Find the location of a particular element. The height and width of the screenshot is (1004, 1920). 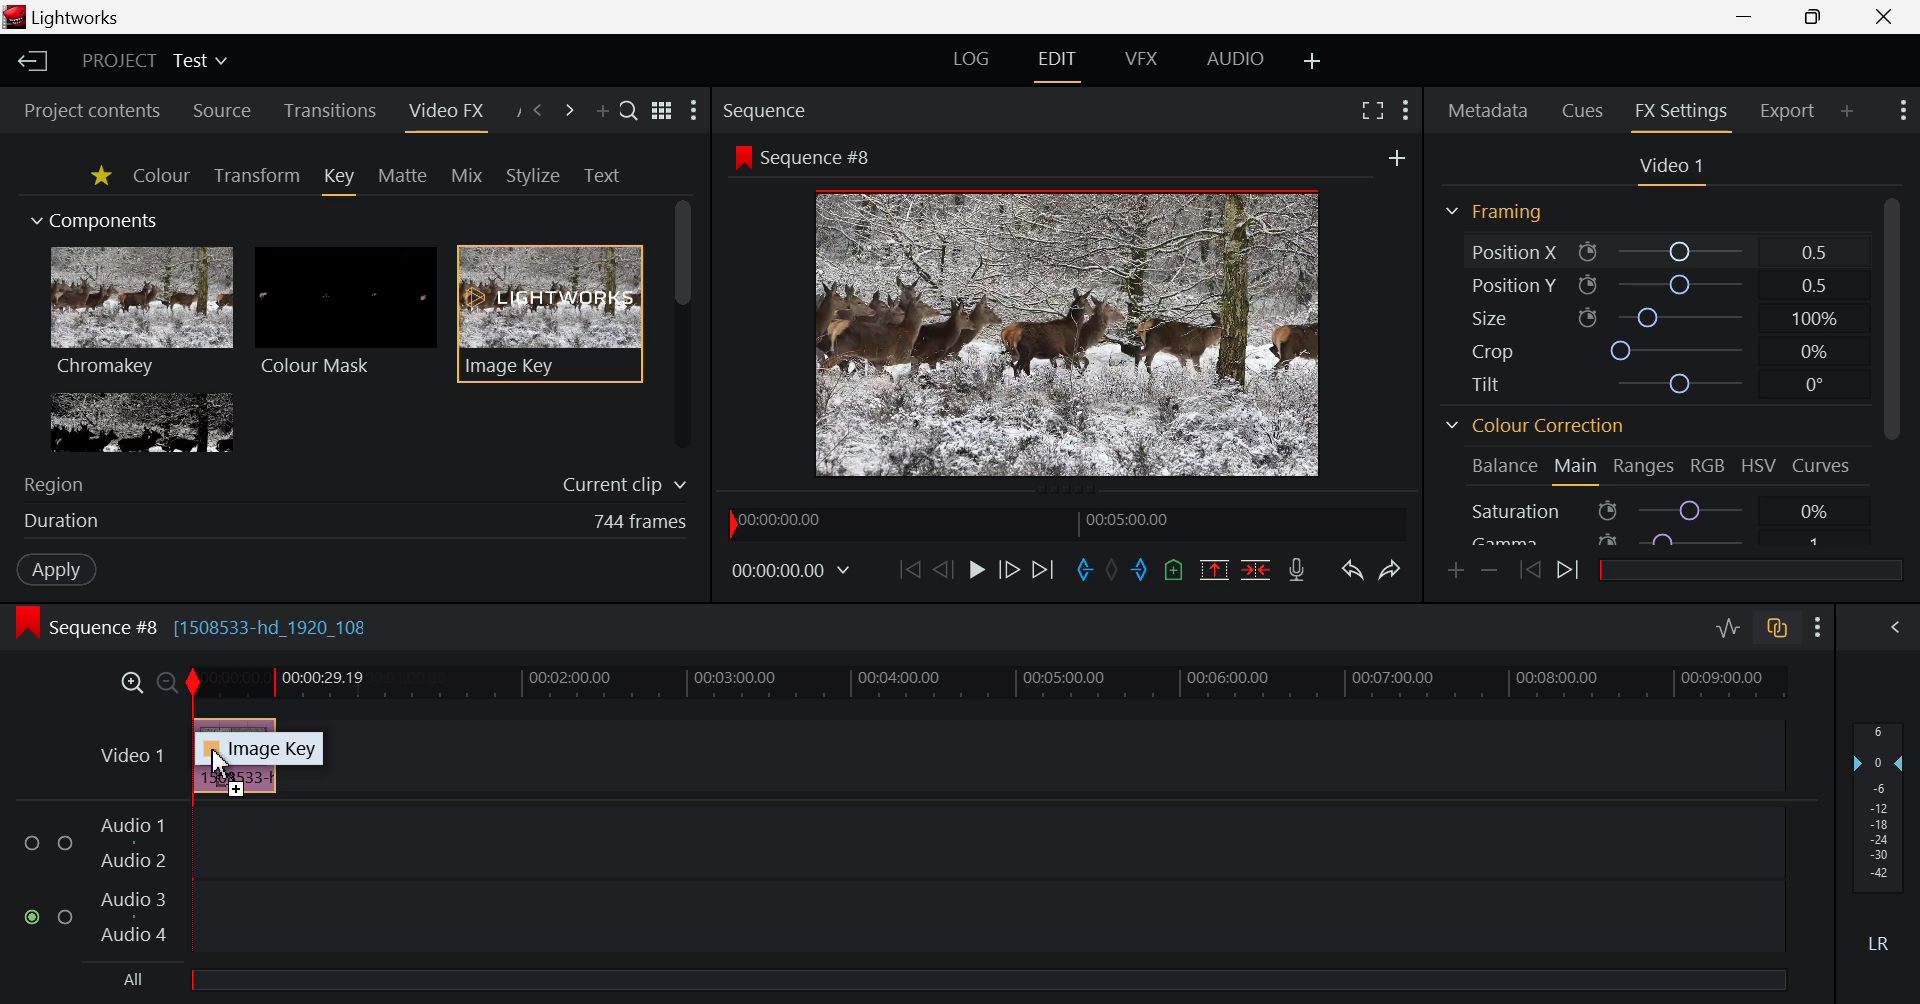

Toggle auto track sync is located at coordinates (1778, 630).